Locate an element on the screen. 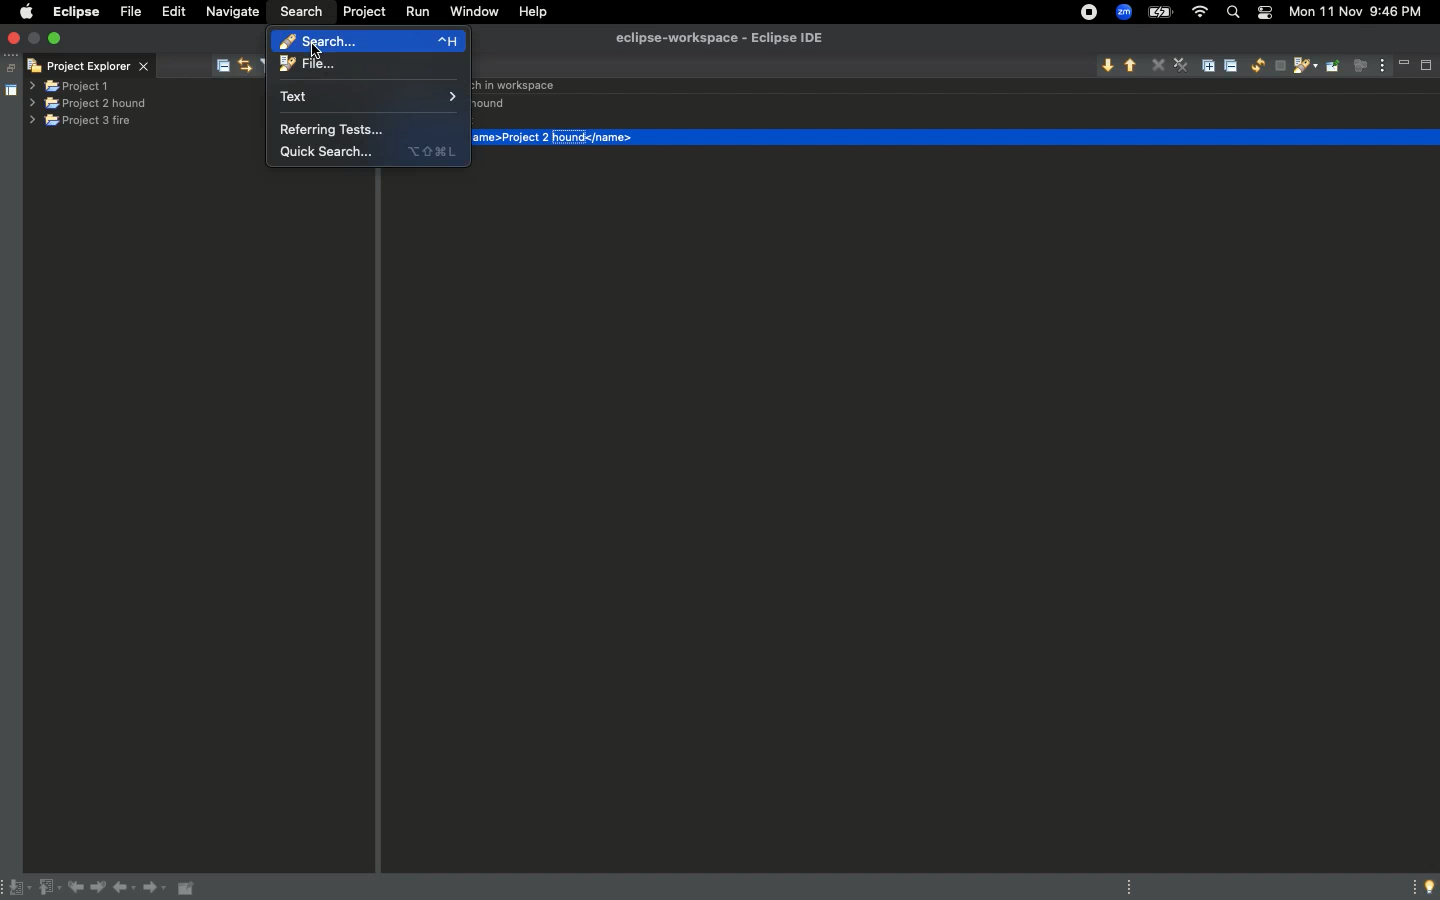  Show previous searches is located at coordinates (1304, 68).